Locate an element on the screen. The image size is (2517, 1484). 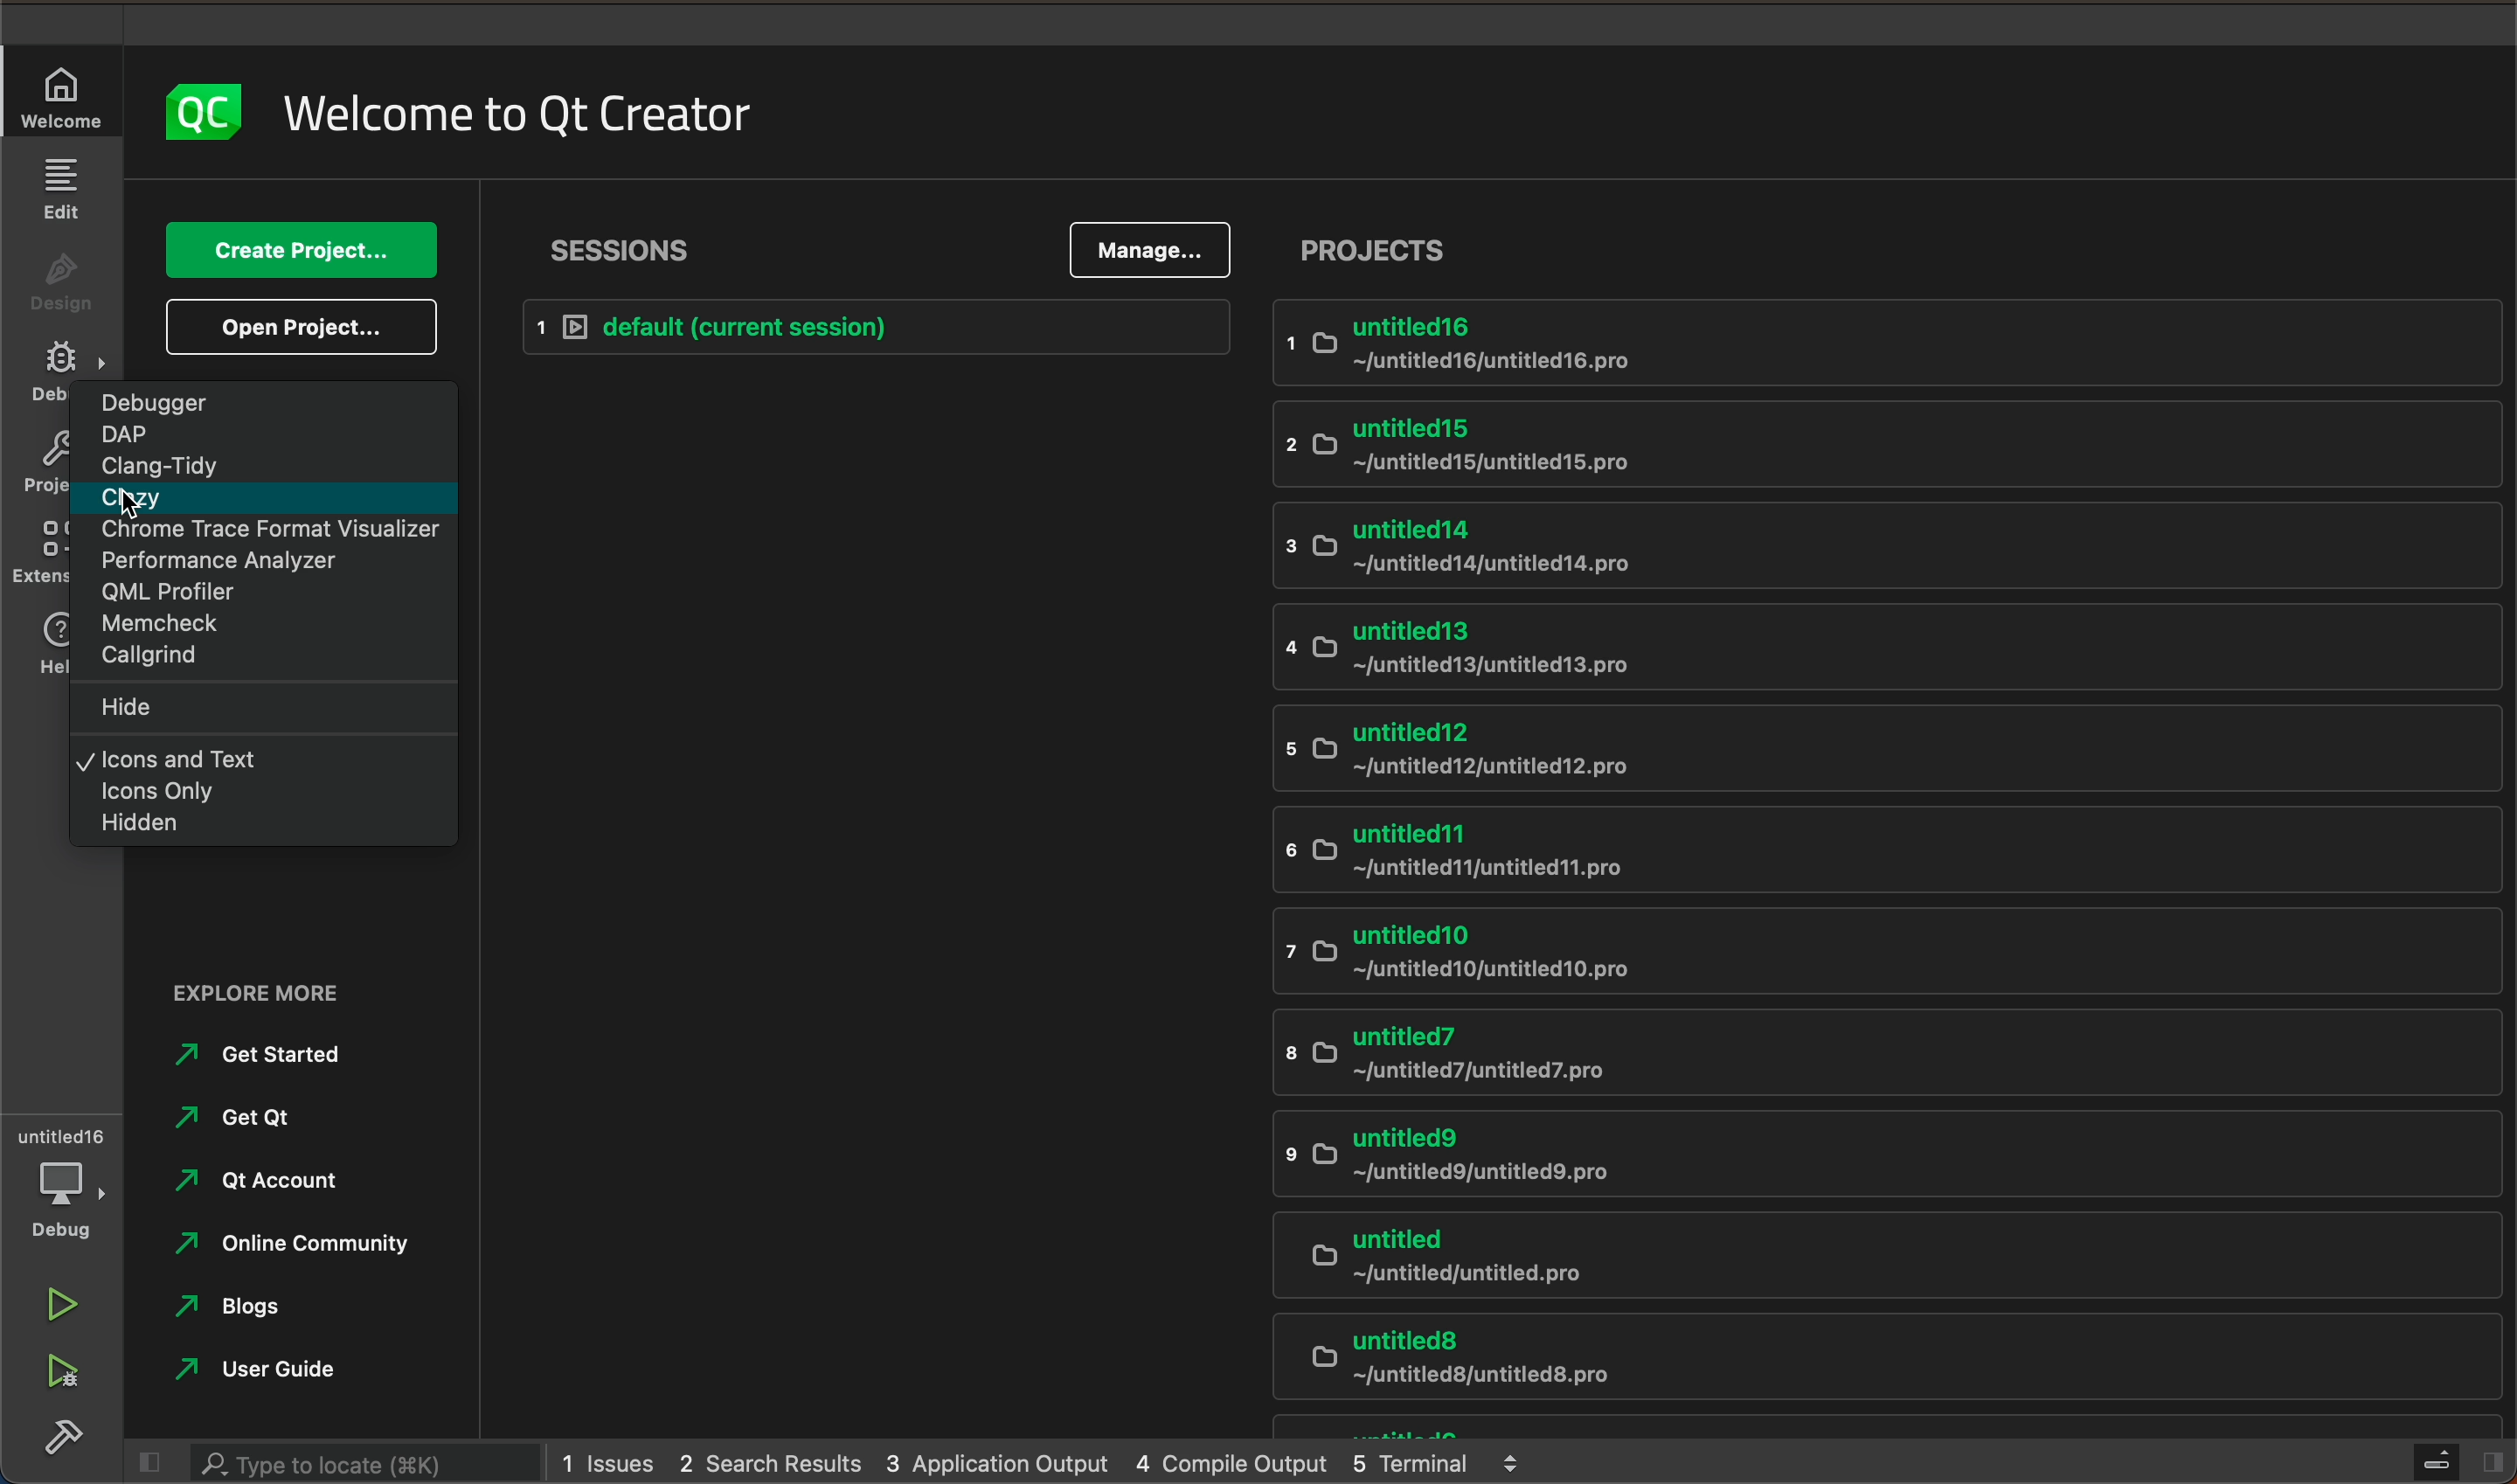
 is located at coordinates (41, 551).